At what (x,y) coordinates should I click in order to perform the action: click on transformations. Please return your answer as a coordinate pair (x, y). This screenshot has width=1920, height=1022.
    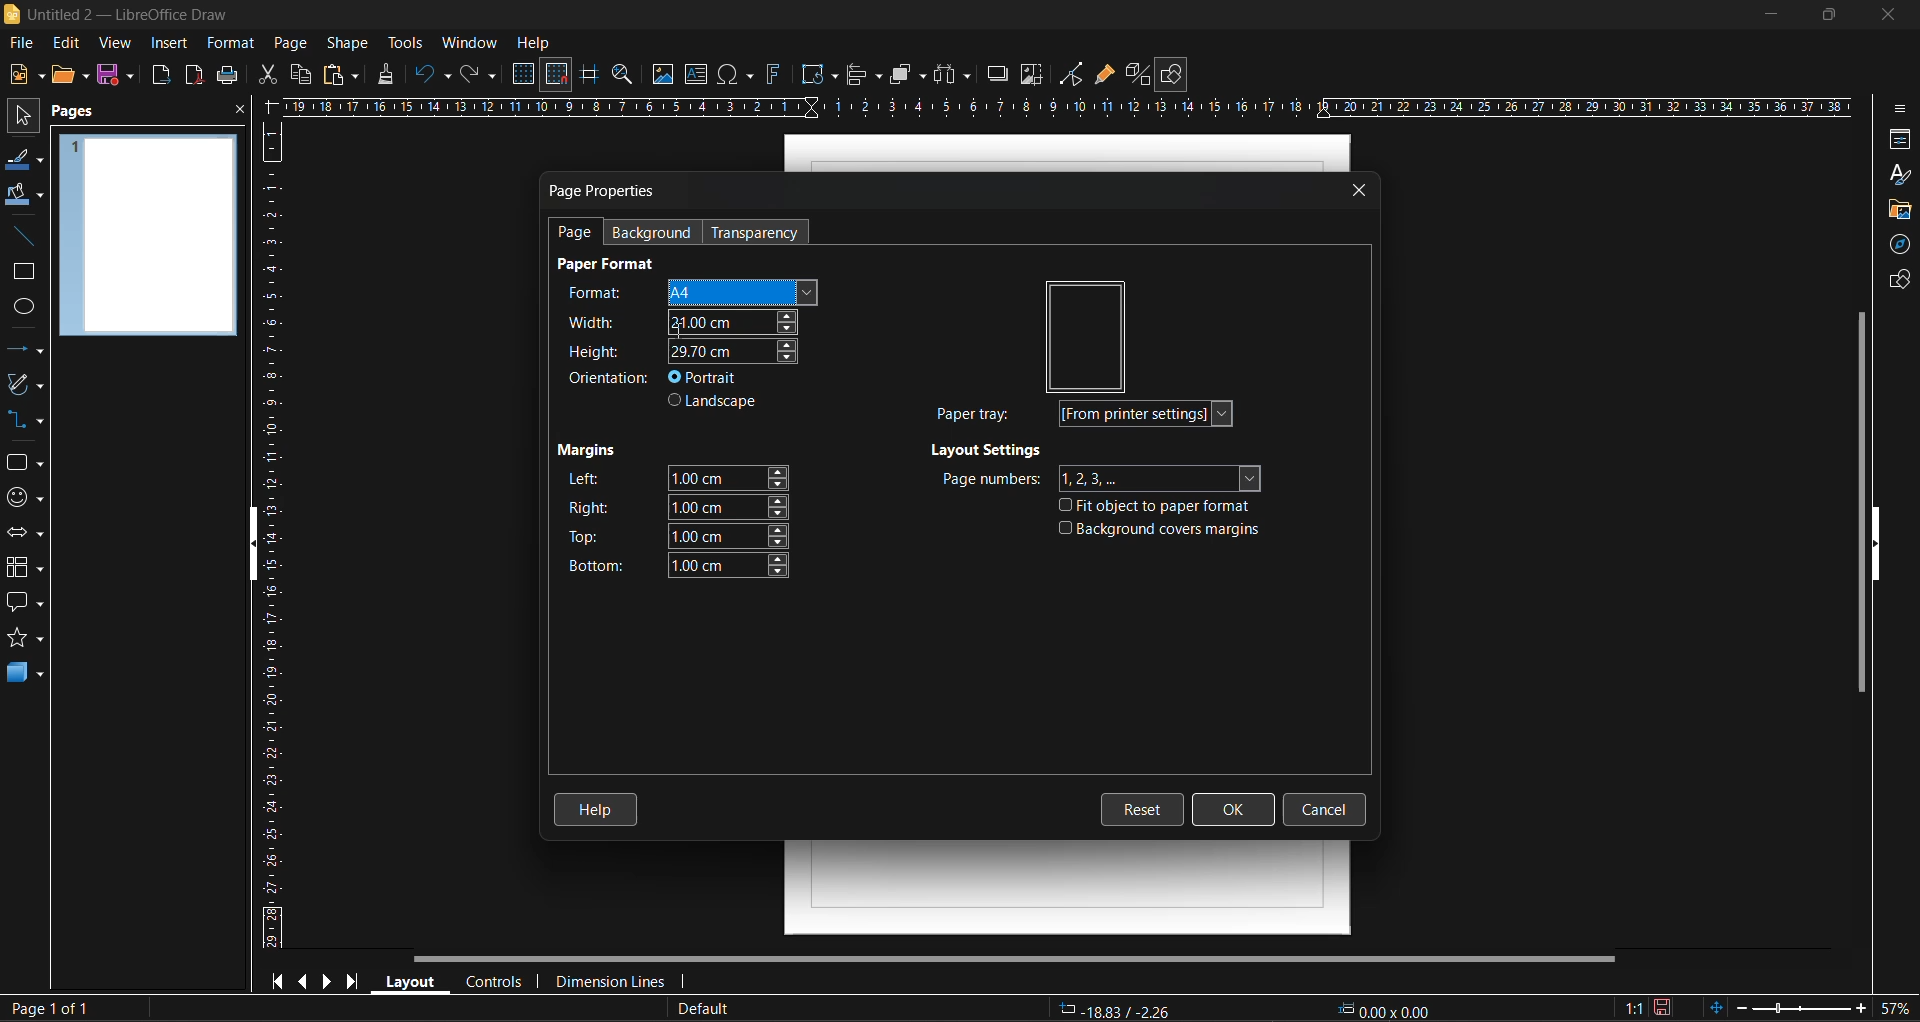
    Looking at the image, I should click on (820, 74).